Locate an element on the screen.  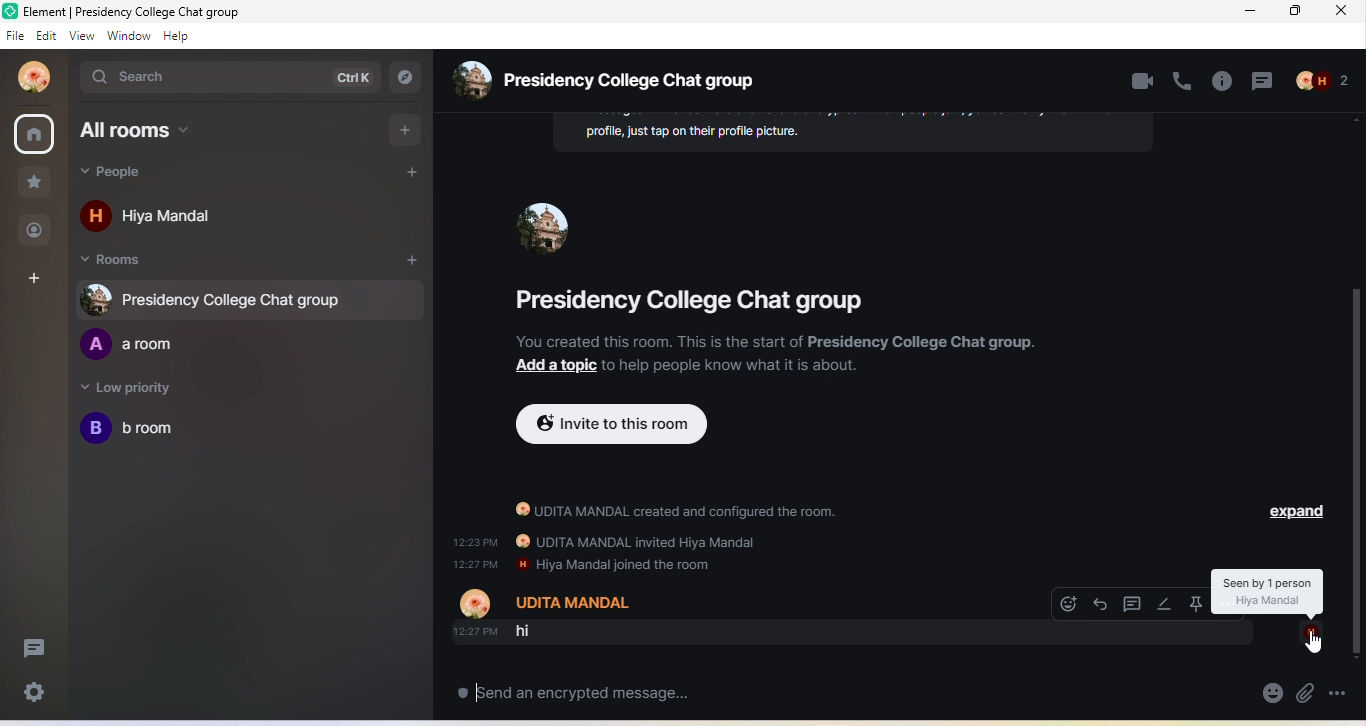
hiya mandal is located at coordinates (157, 214).